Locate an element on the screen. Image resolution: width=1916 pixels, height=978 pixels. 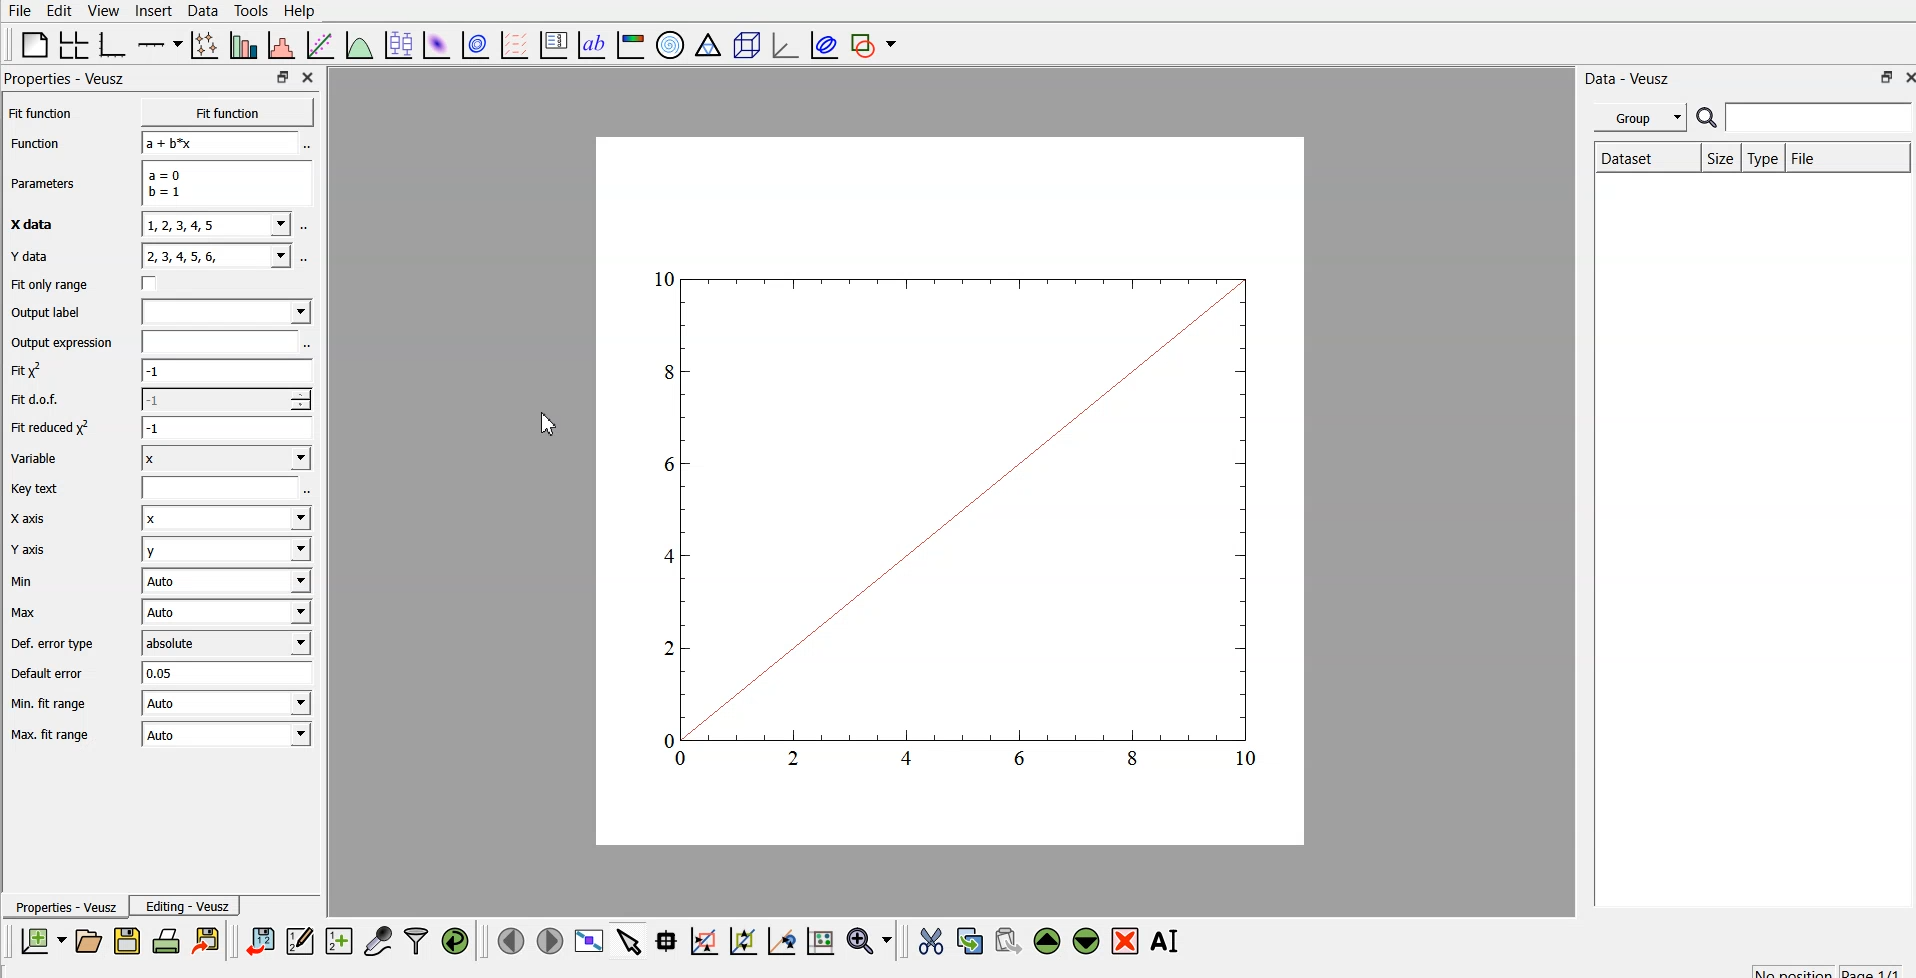
tools is located at coordinates (249, 9).